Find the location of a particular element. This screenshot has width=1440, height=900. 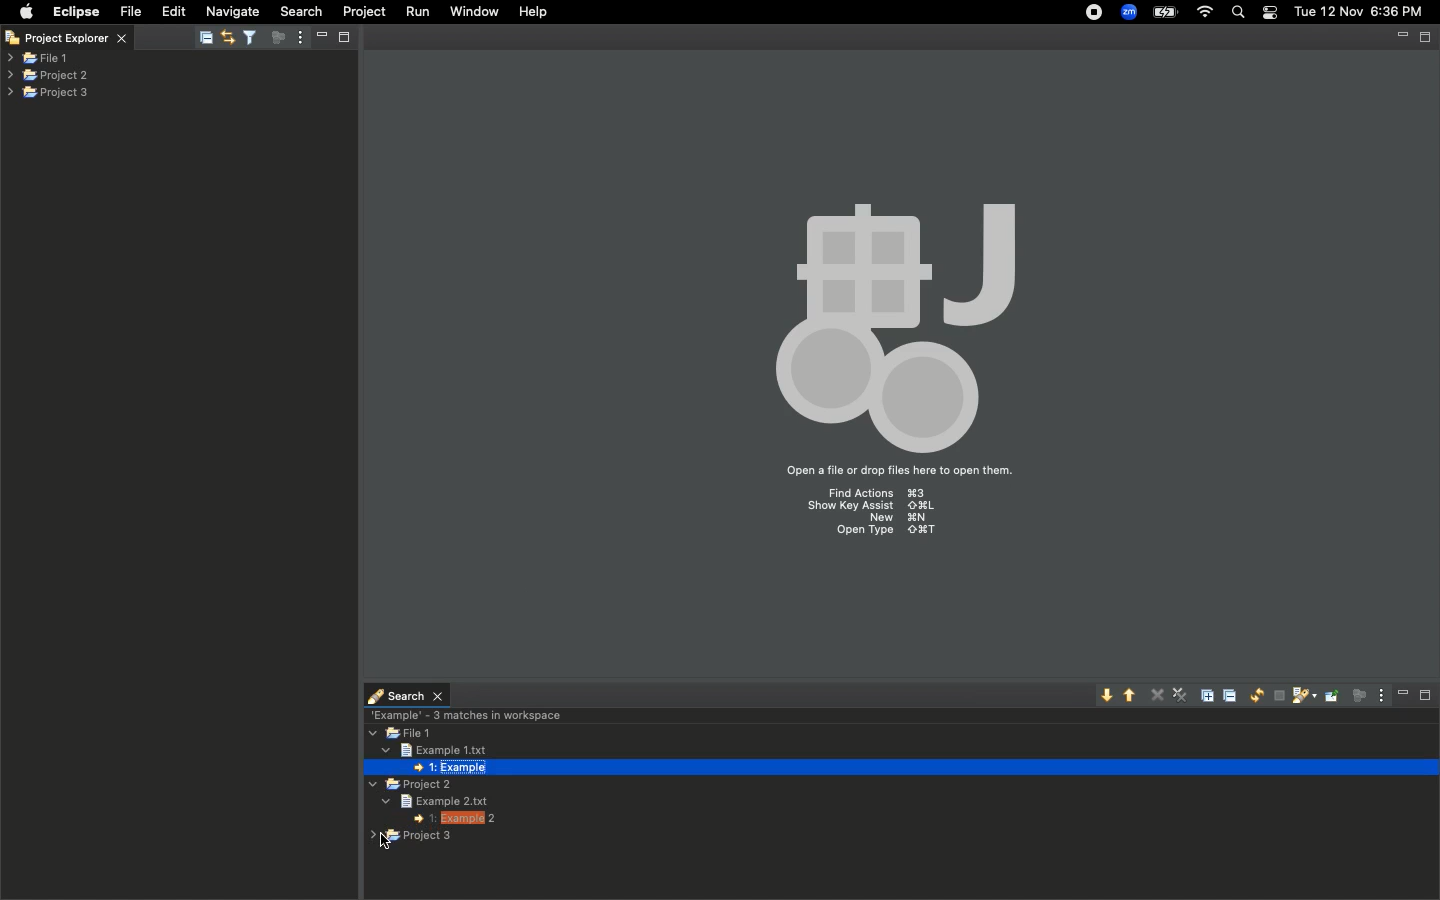

Cancel current search is located at coordinates (1277, 696).